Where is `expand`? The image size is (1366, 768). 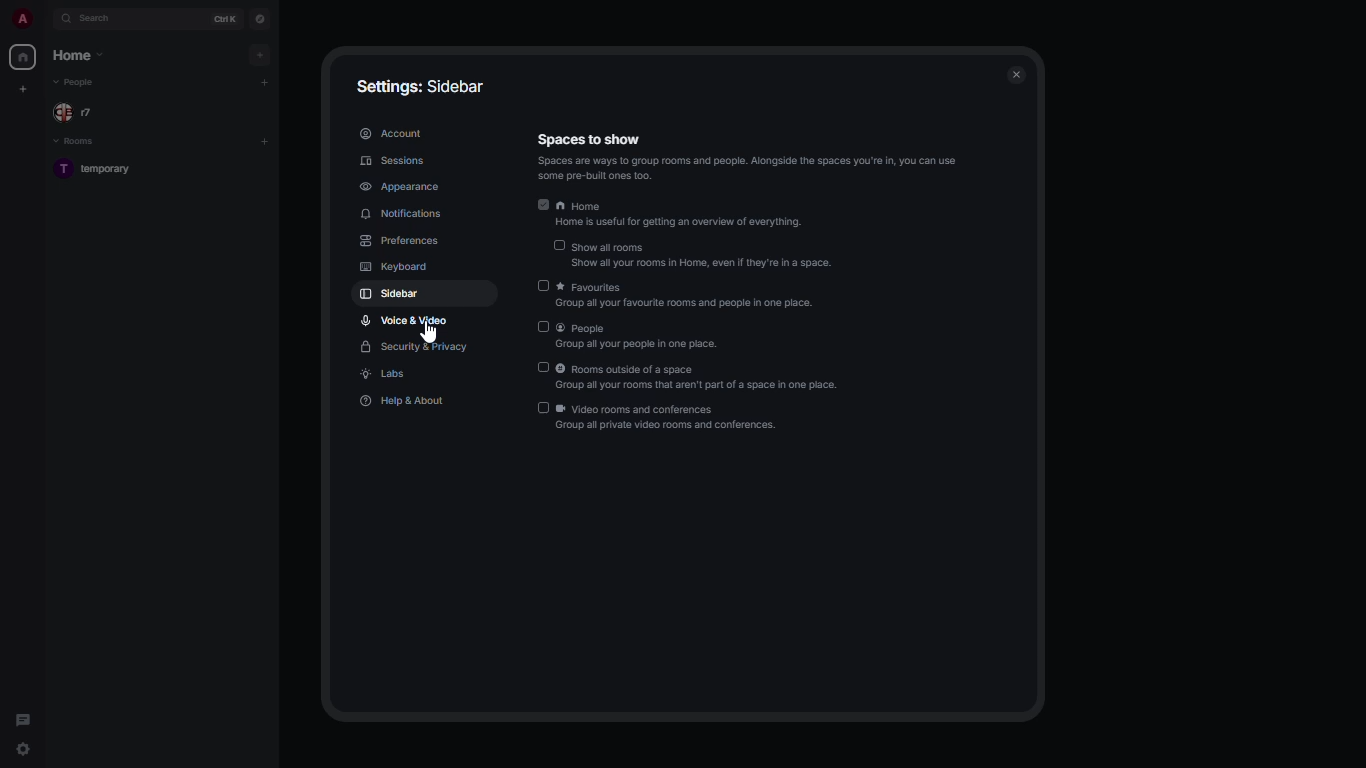
expand is located at coordinates (48, 19).